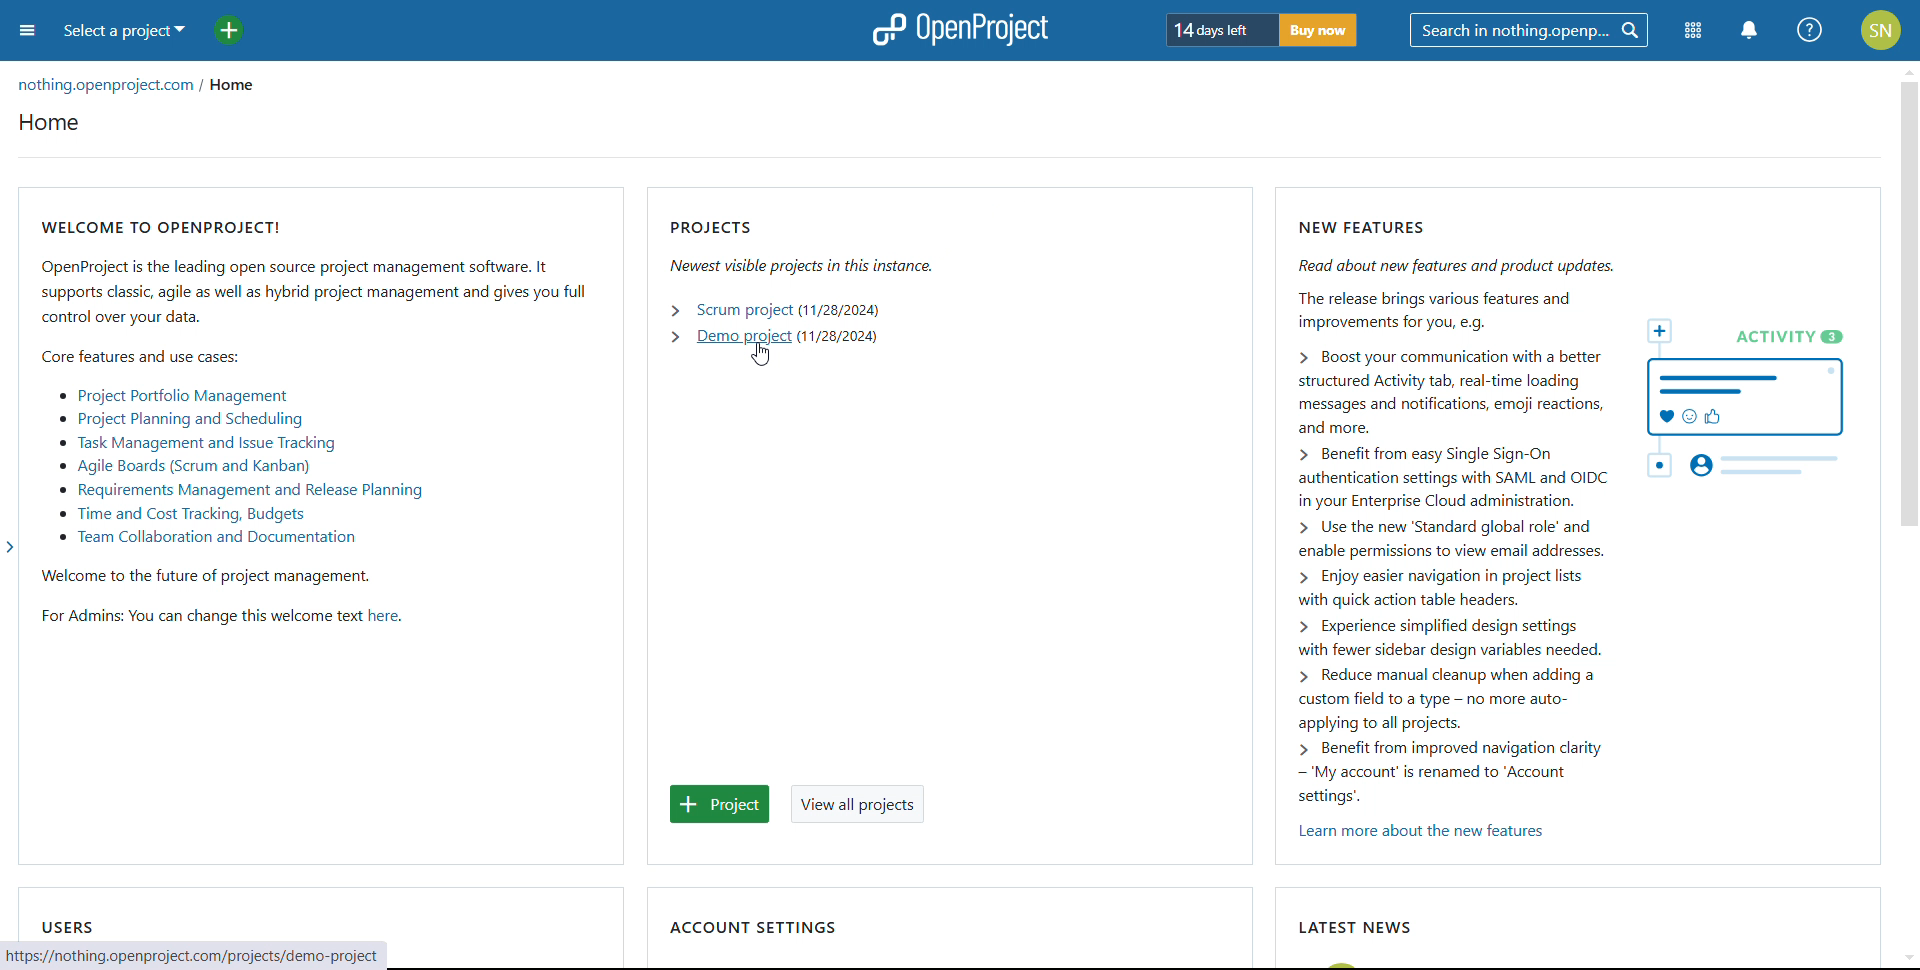  Describe the element at coordinates (11, 549) in the screenshot. I see `expand sidebar menu` at that location.